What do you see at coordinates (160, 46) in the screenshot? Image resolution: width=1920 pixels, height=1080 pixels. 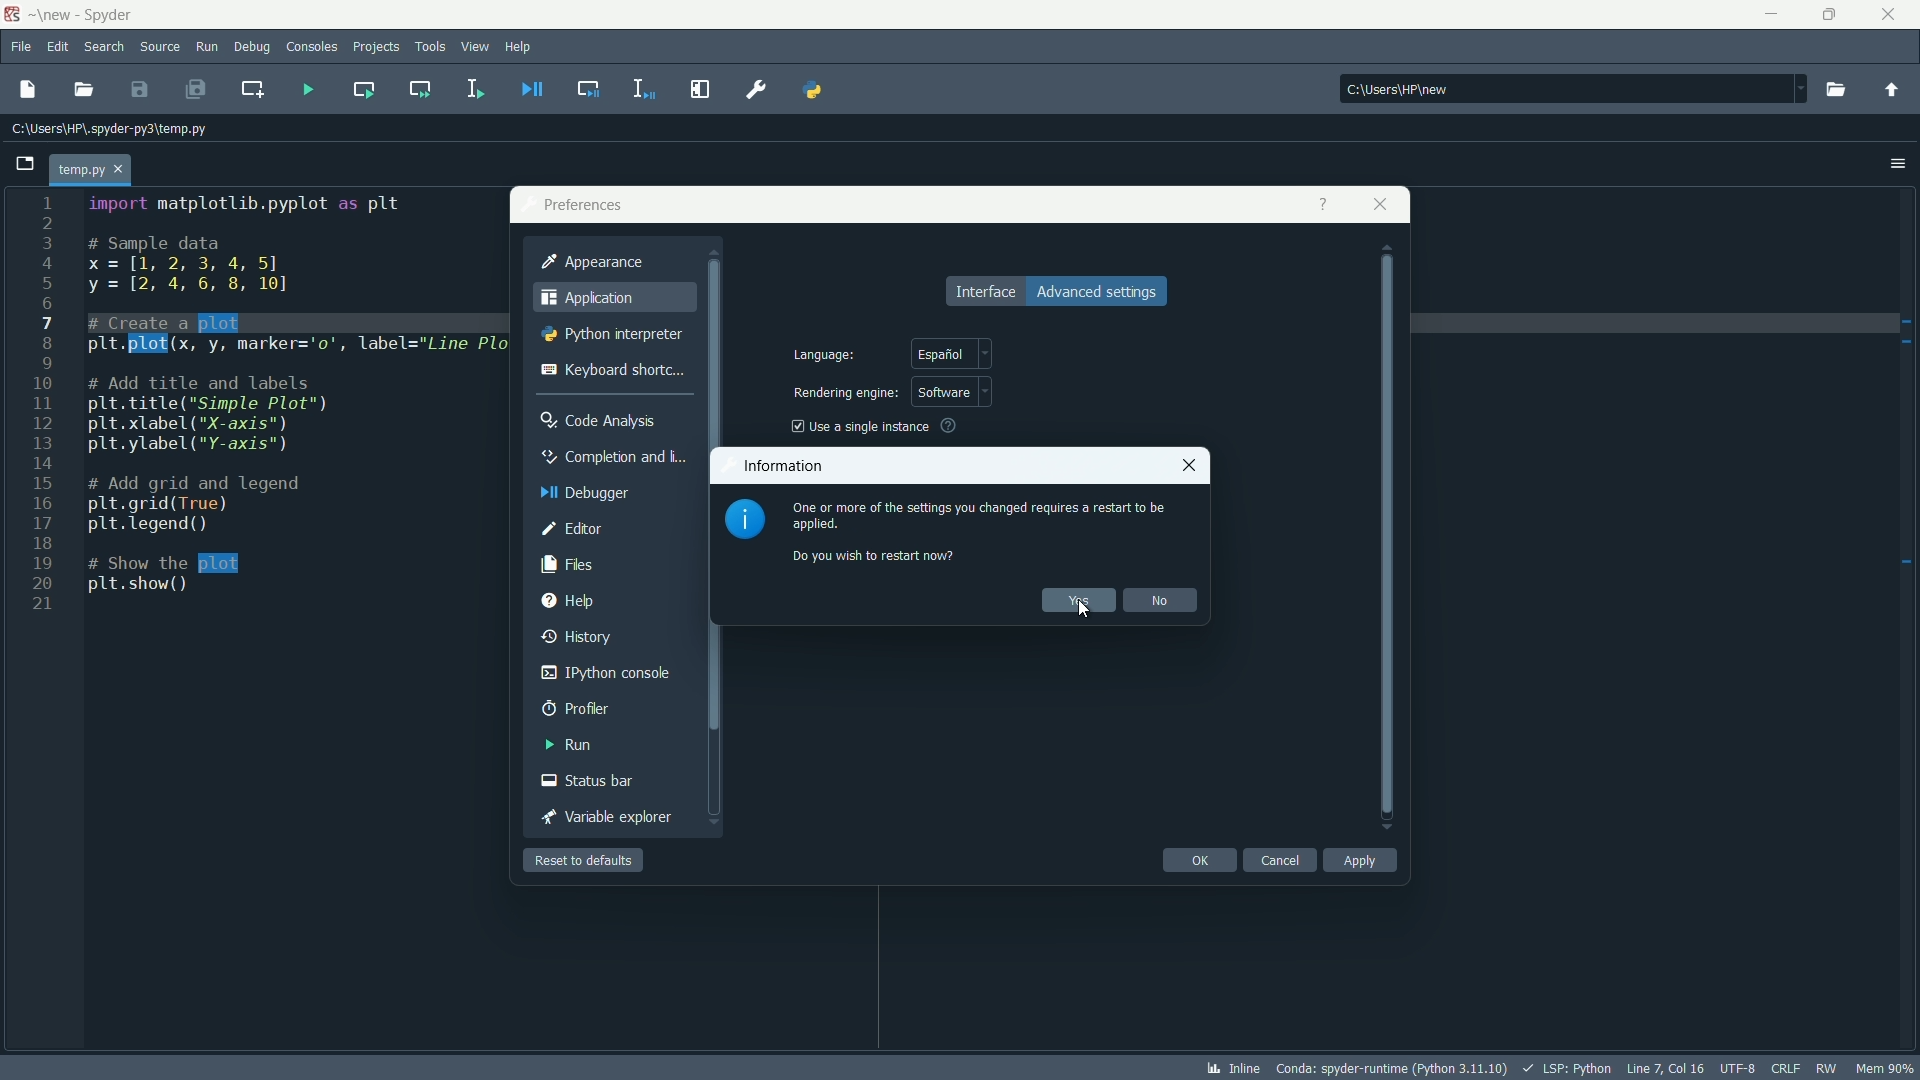 I see `source` at bounding box center [160, 46].